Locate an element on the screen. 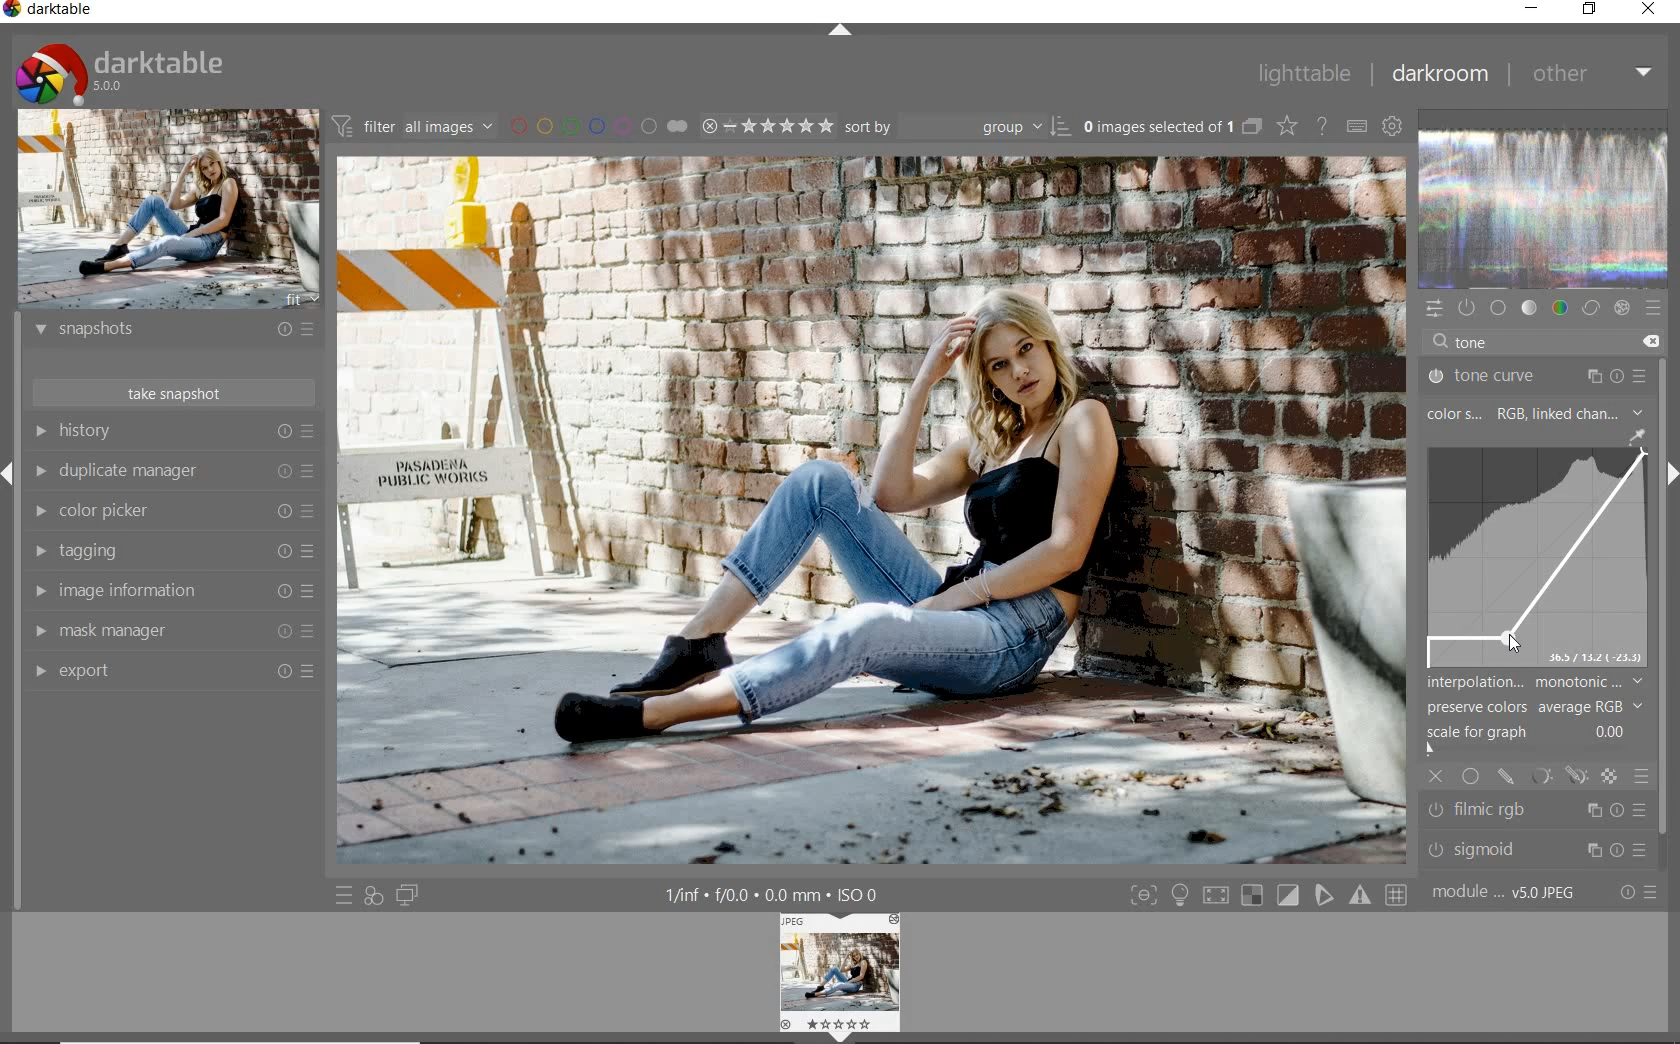  pick gui color from image is located at coordinates (1636, 435).